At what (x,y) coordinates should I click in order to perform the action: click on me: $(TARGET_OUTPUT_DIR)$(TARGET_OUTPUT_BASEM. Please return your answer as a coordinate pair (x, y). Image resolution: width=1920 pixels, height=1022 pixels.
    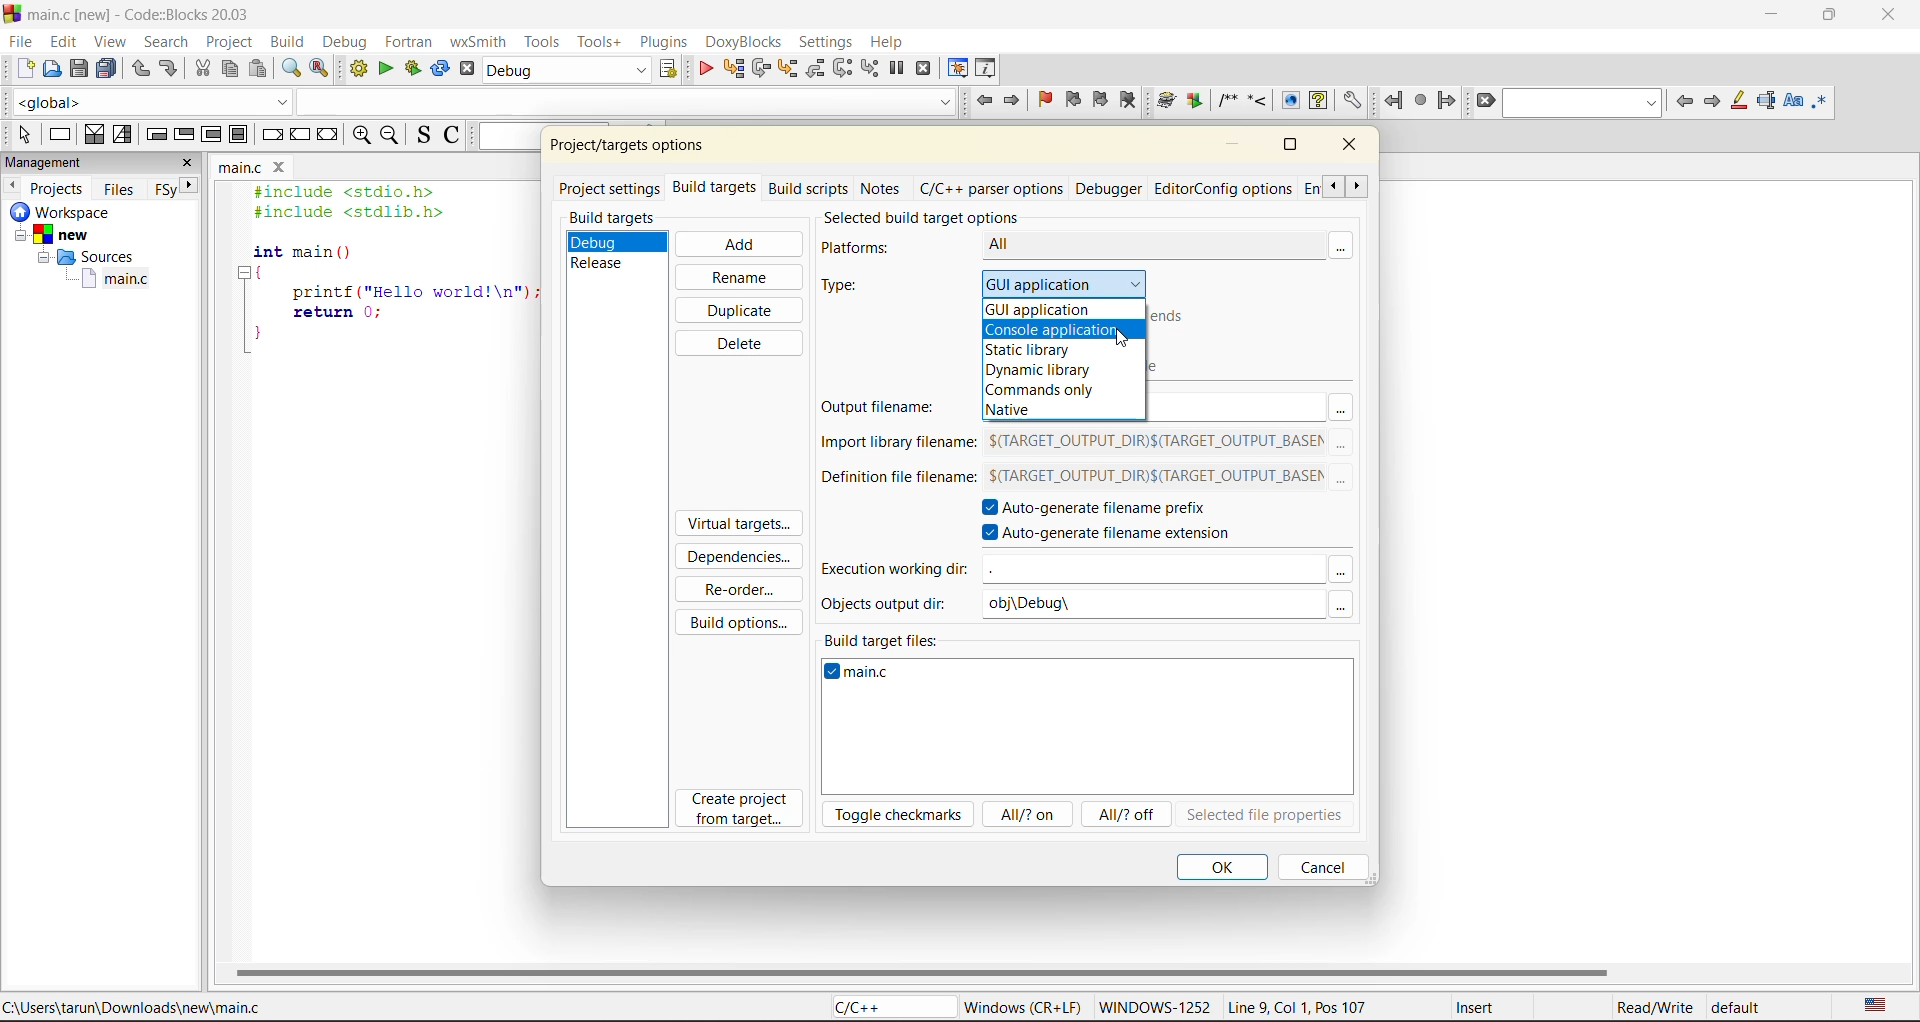
    Looking at the image, I should click on (1154, 443).